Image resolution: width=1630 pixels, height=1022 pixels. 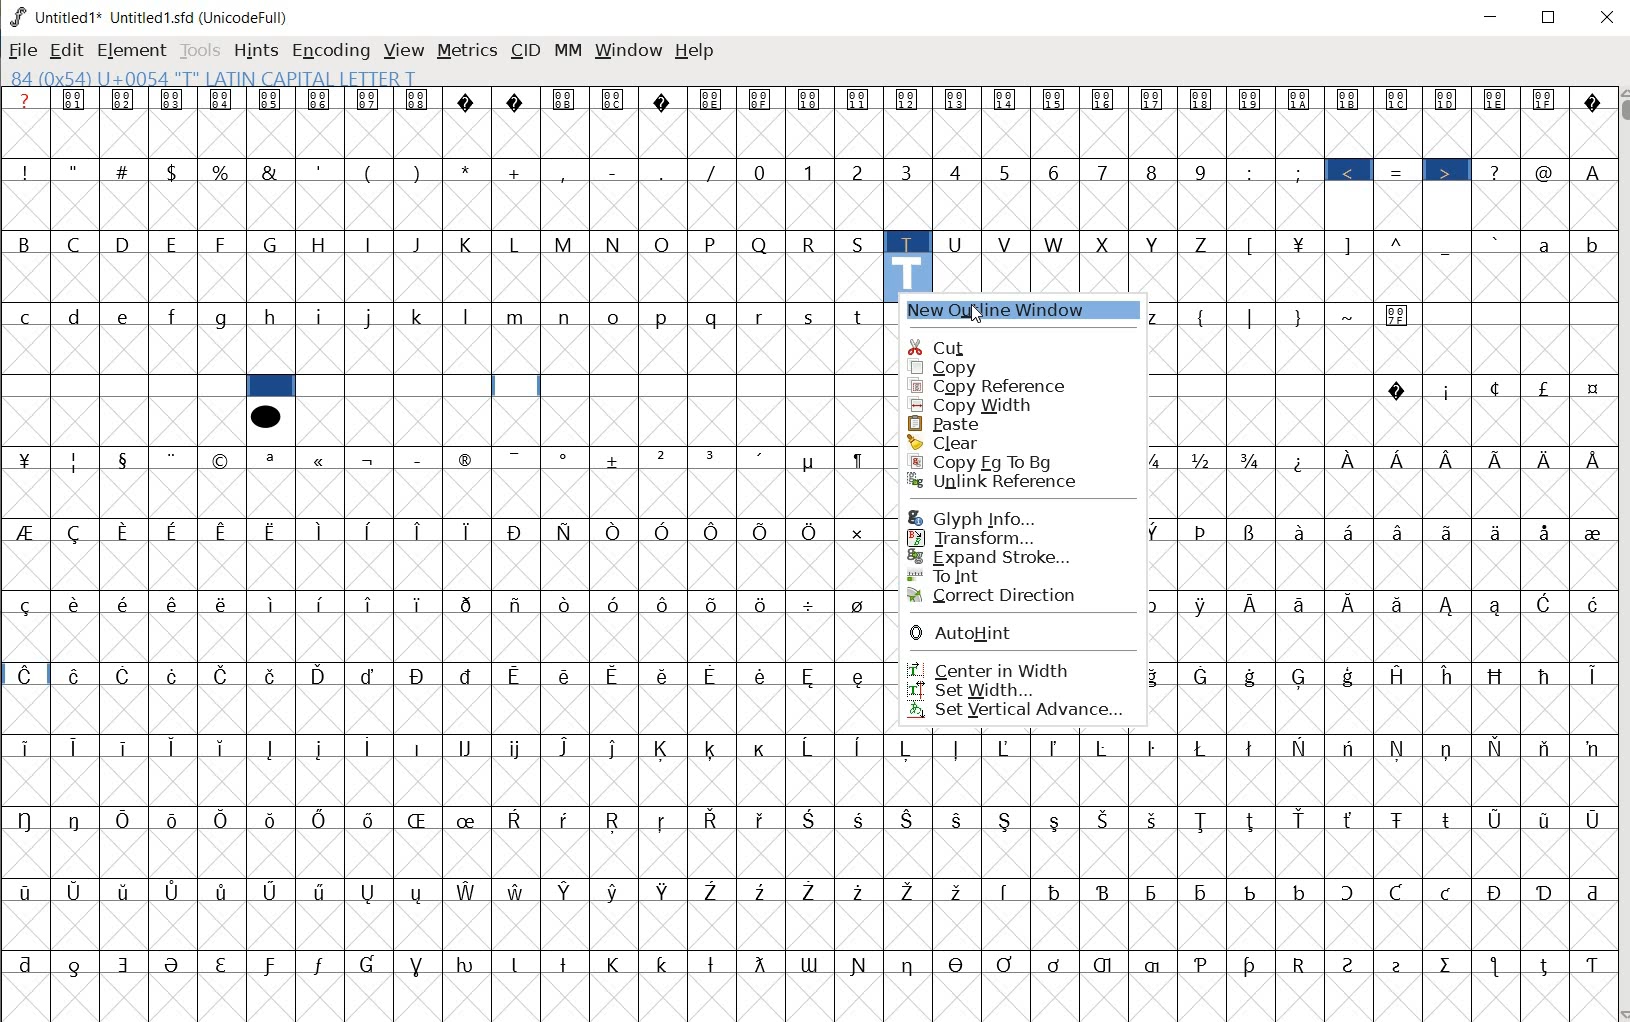 I want to click on Symbol, so click(x=567, y=819).